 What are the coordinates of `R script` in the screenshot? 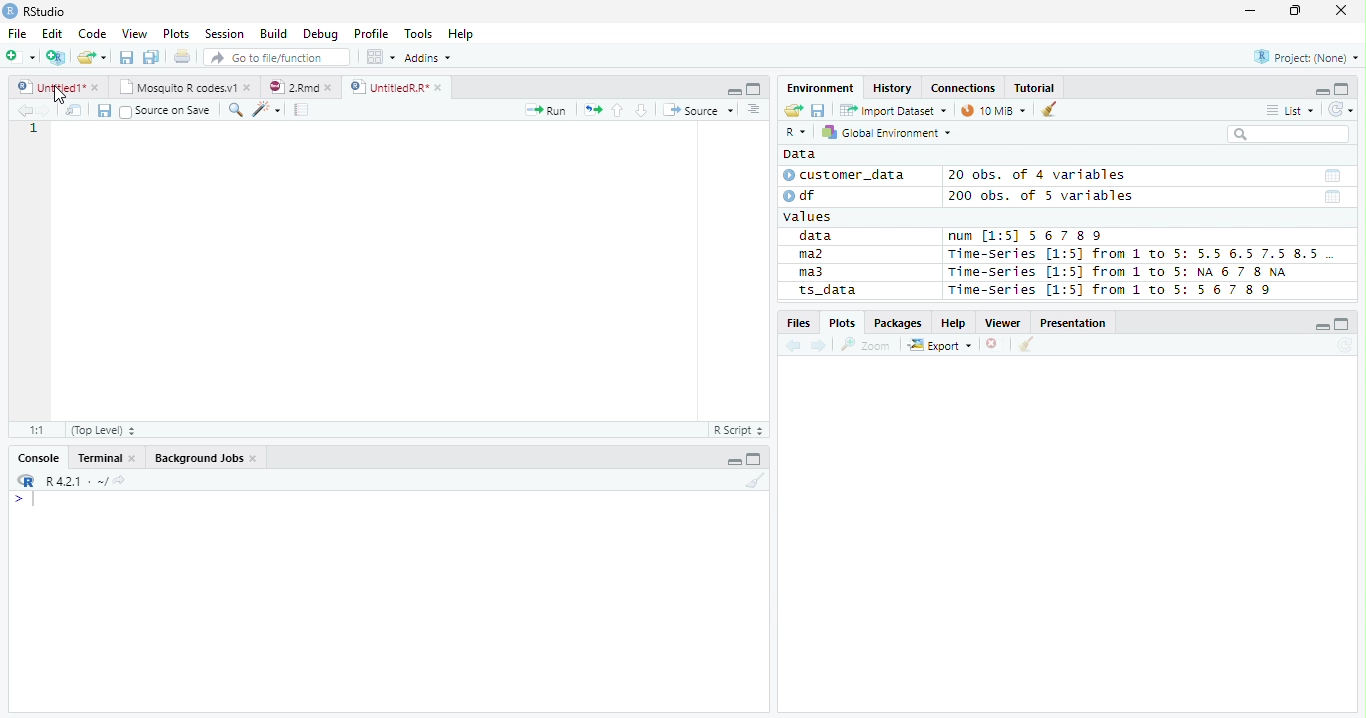 It's located at (737, 430).